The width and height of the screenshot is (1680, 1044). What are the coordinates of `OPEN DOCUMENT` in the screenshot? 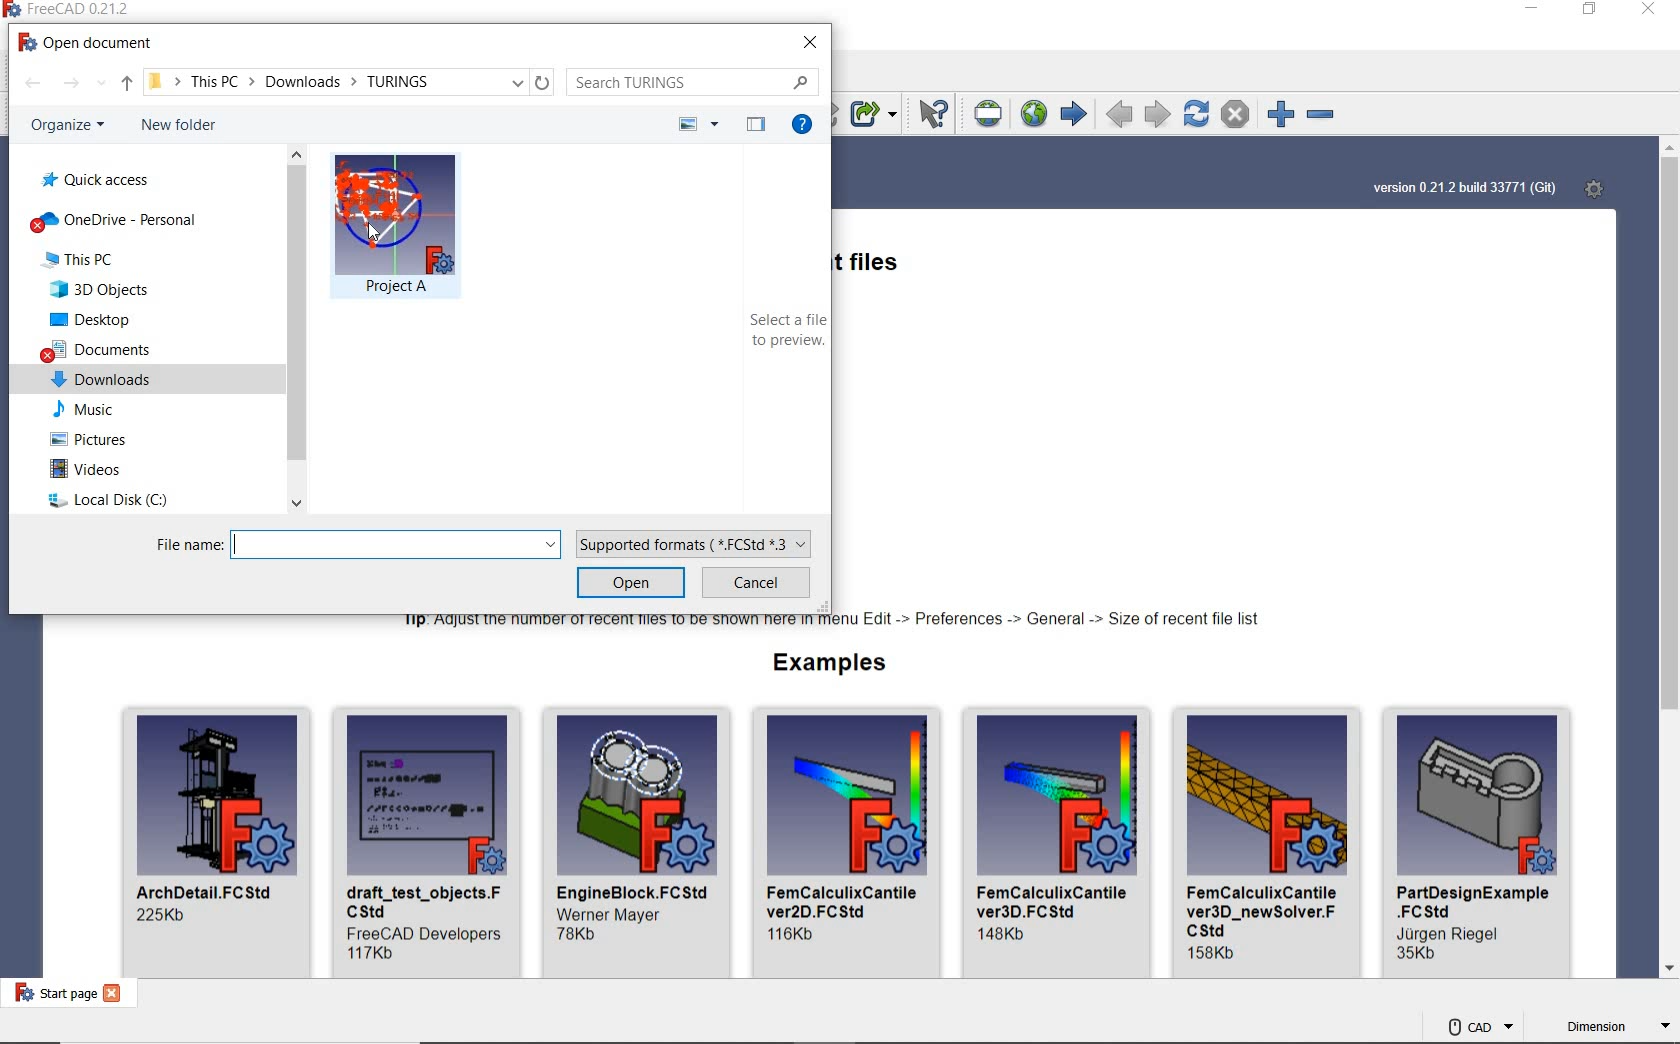 It's located at (100, 45).